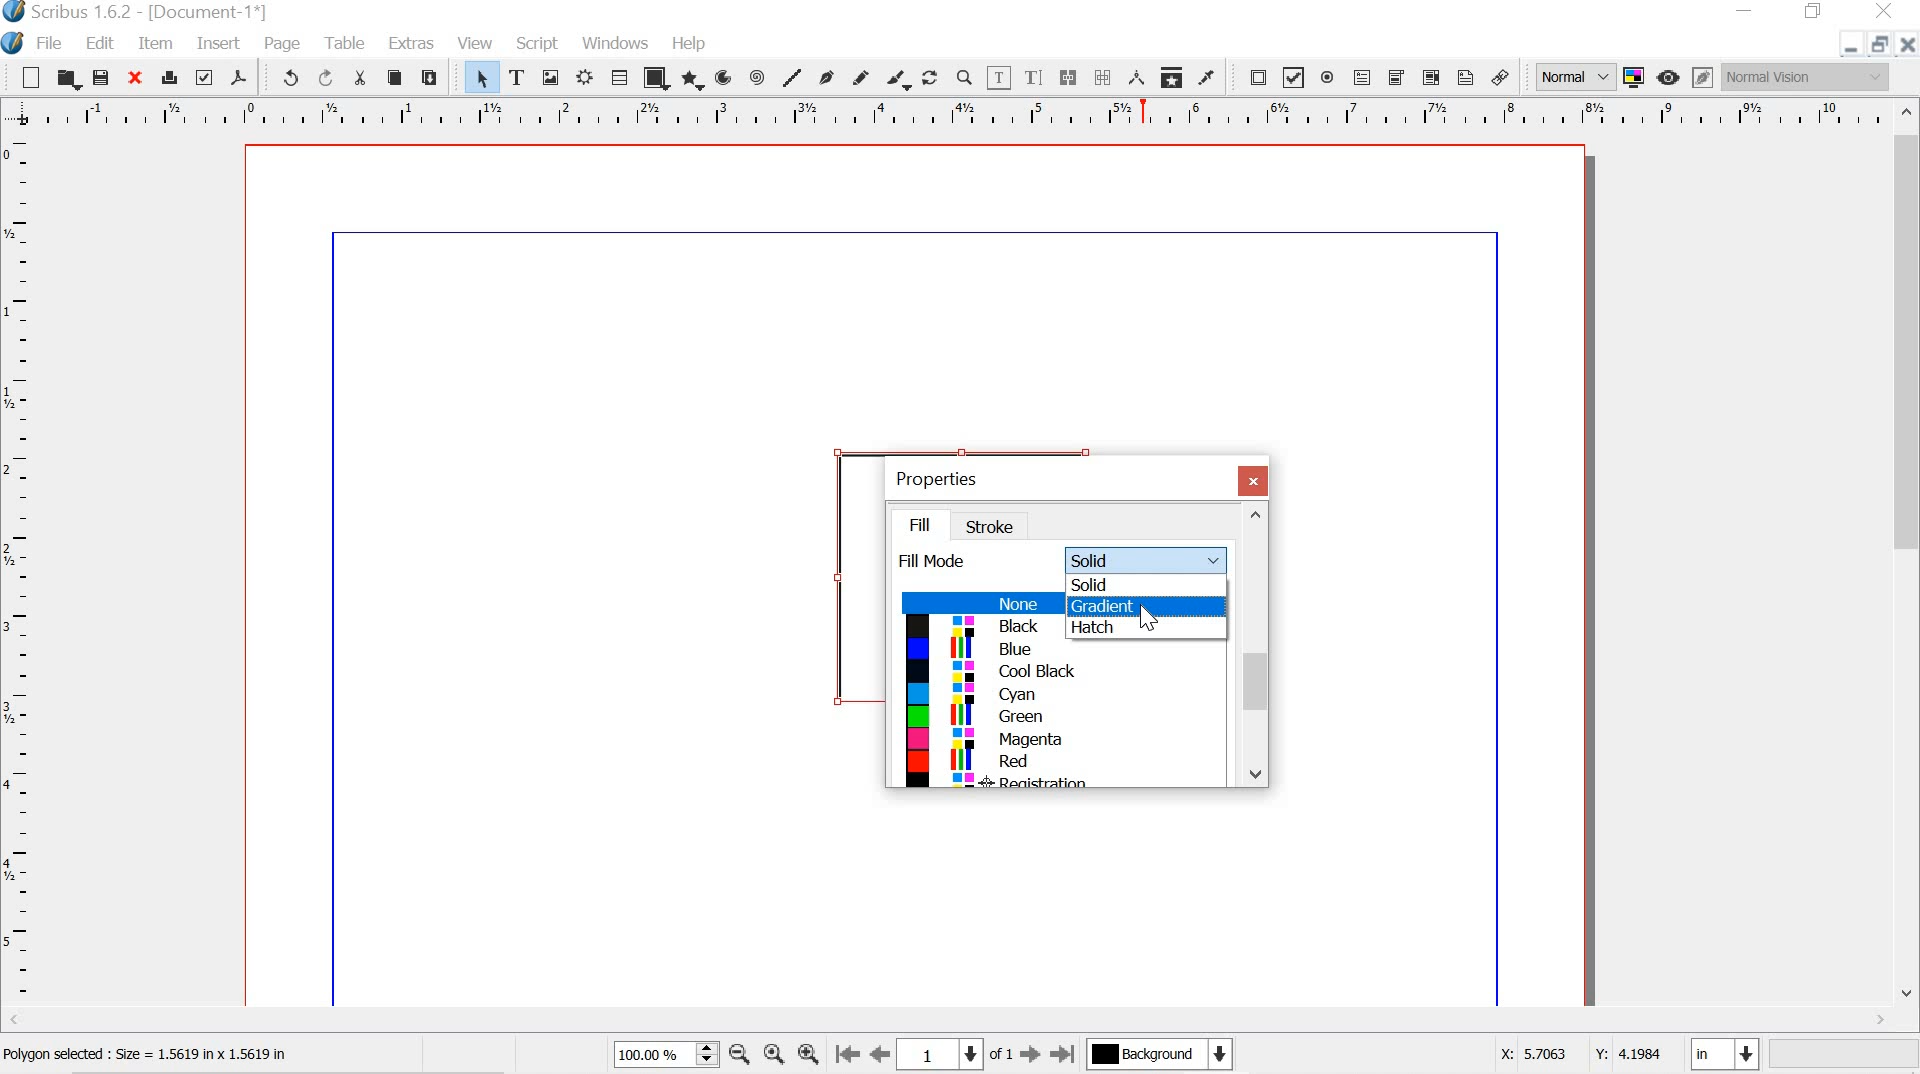 The image size is (1920, 1074). I want to click on toggle color management system, so click(1633, 78).